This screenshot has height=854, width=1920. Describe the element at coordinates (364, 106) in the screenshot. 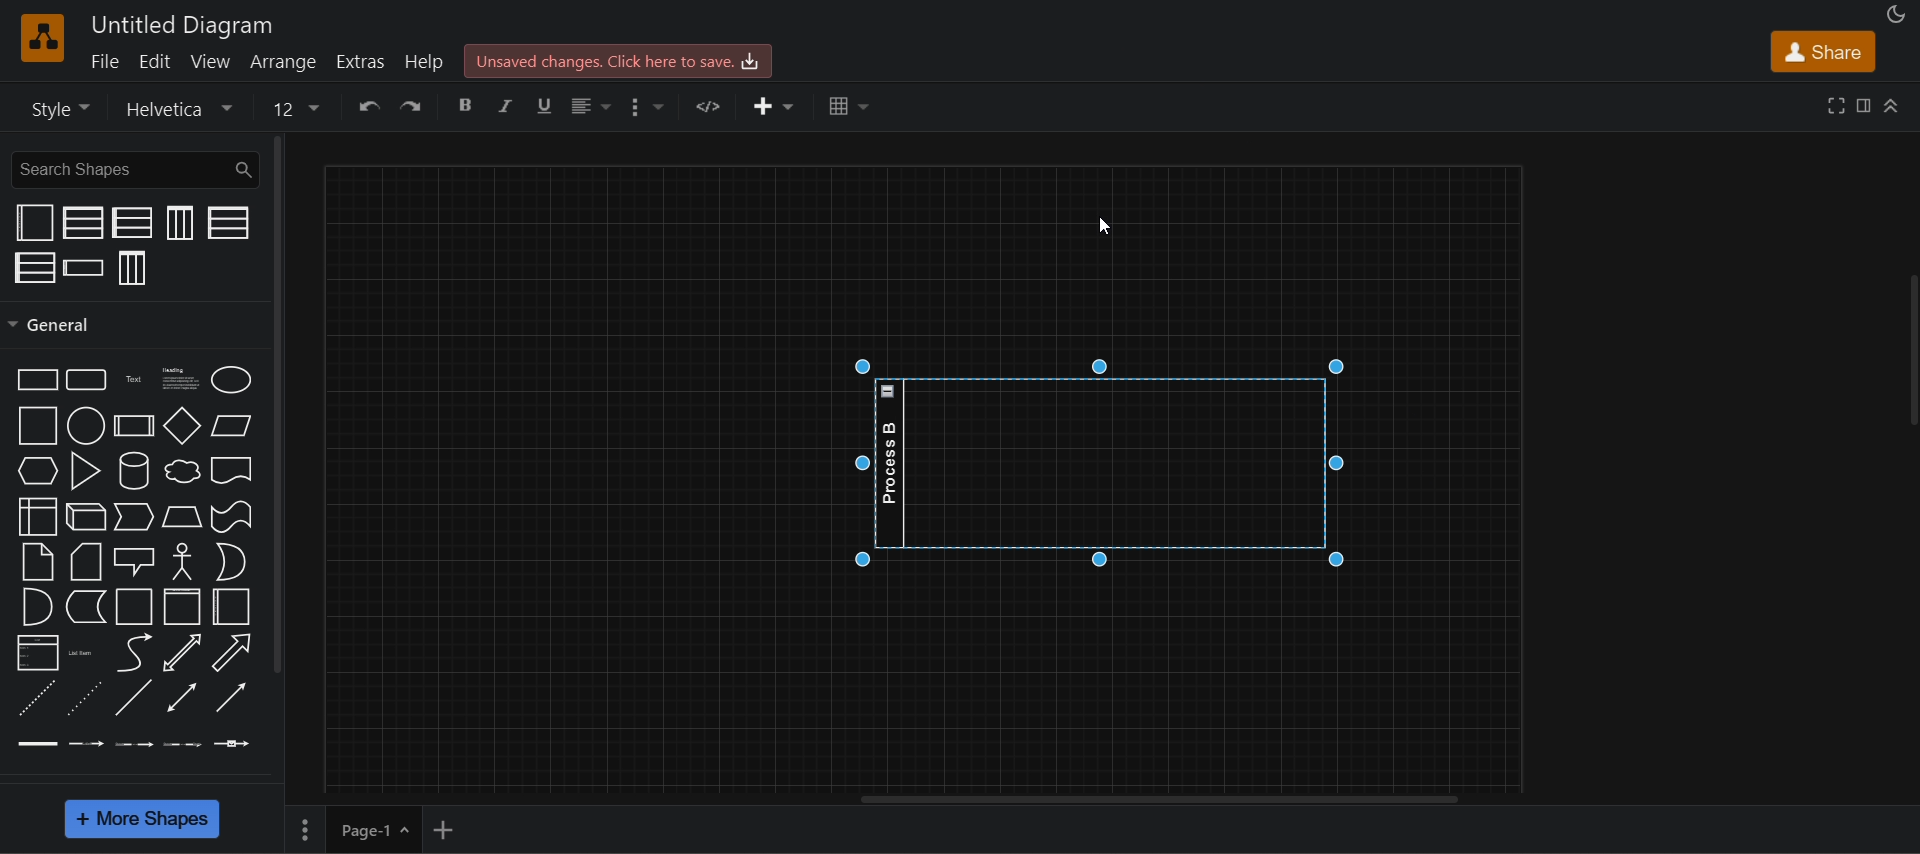

I see `undo` at that location.